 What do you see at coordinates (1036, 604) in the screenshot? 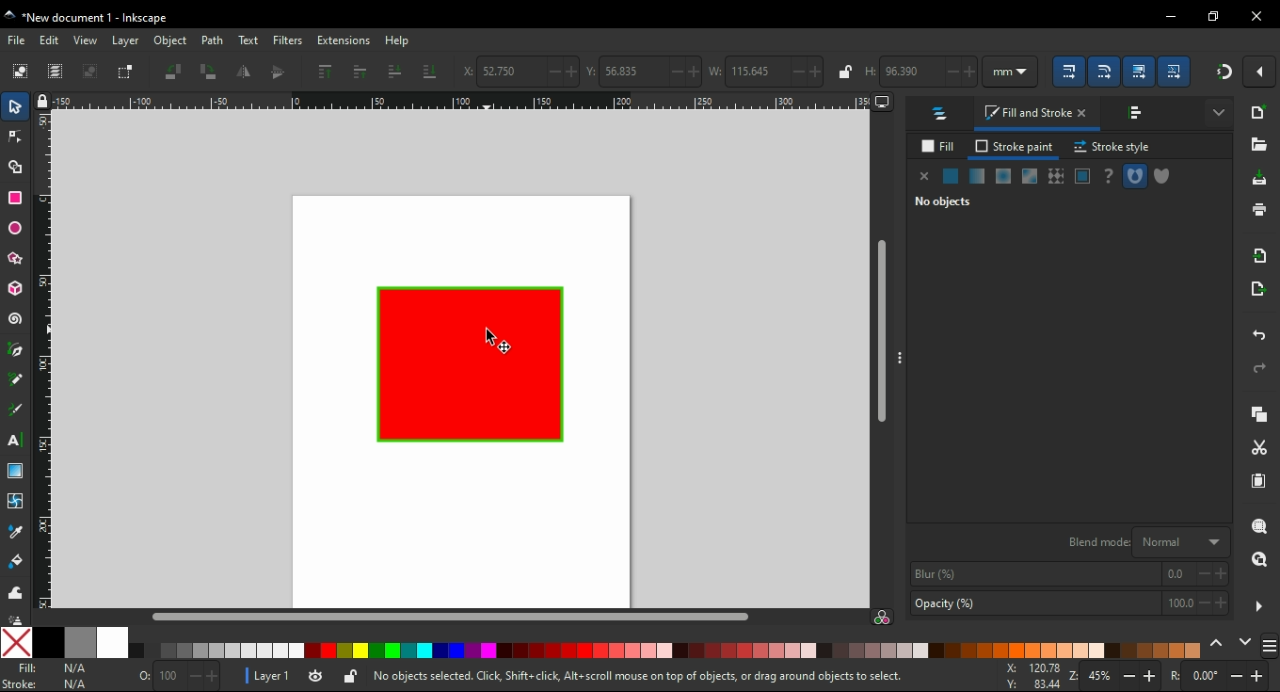
I see `opaciy` at bounding box center [1036, 604].